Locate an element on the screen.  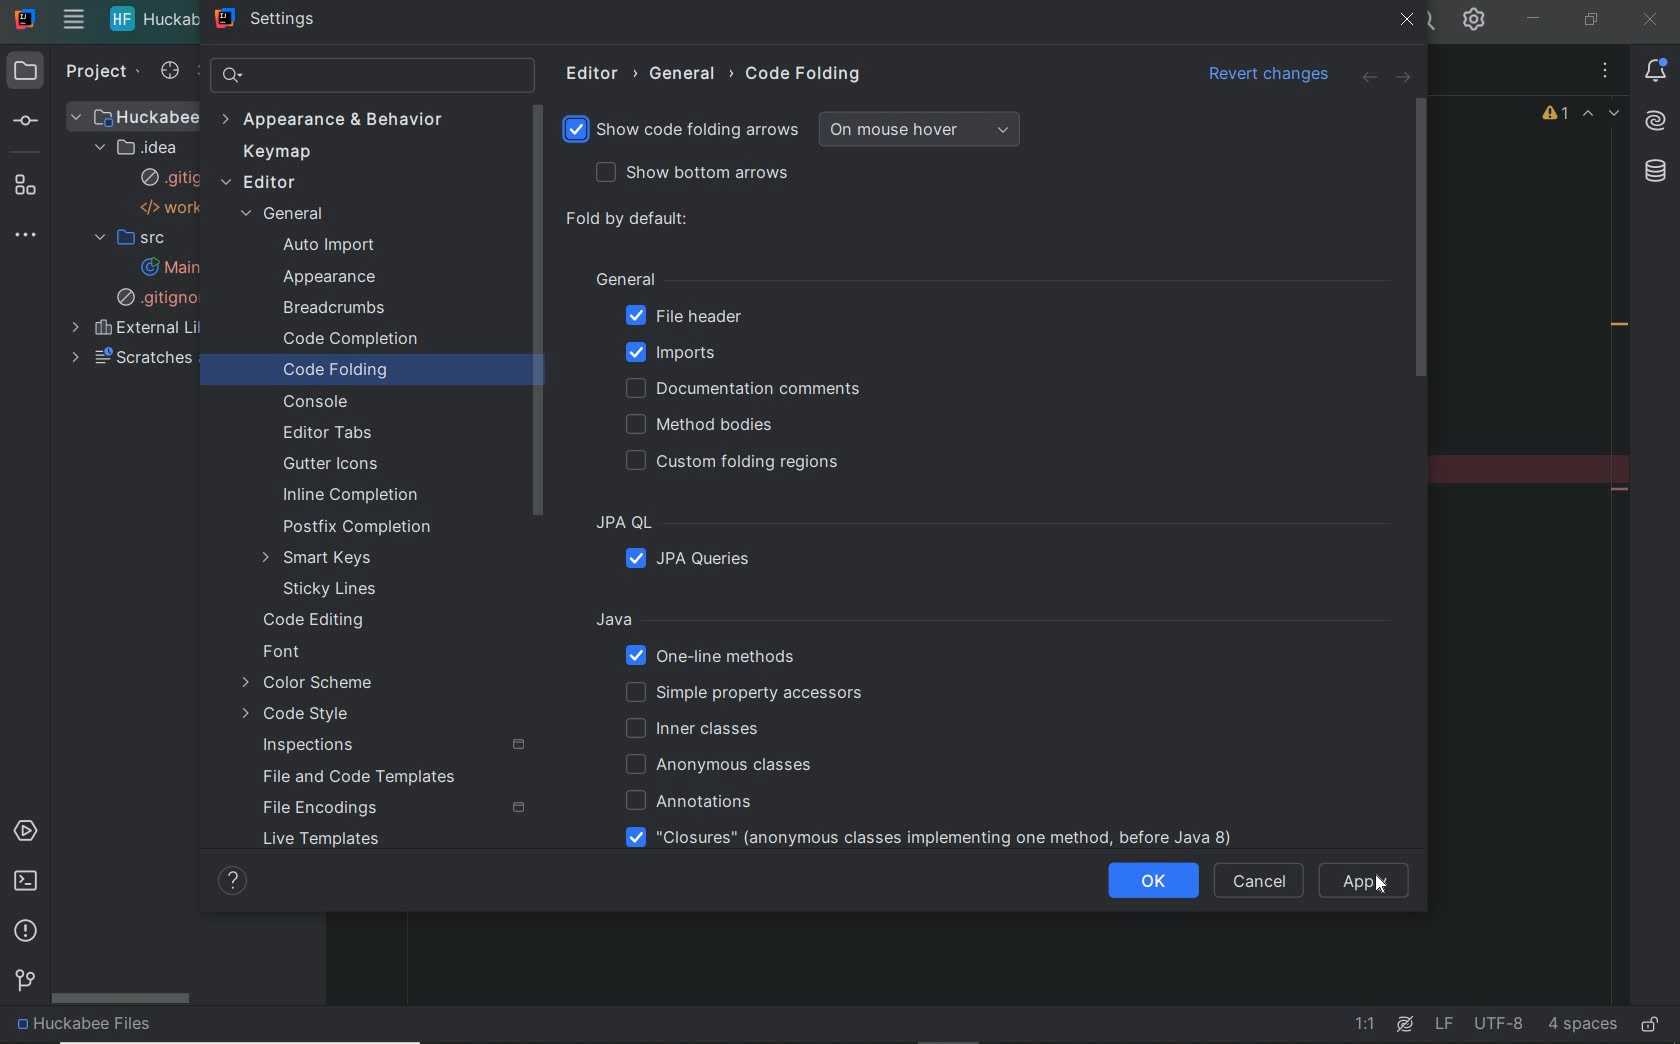
src is located at coordinates (129, 239).